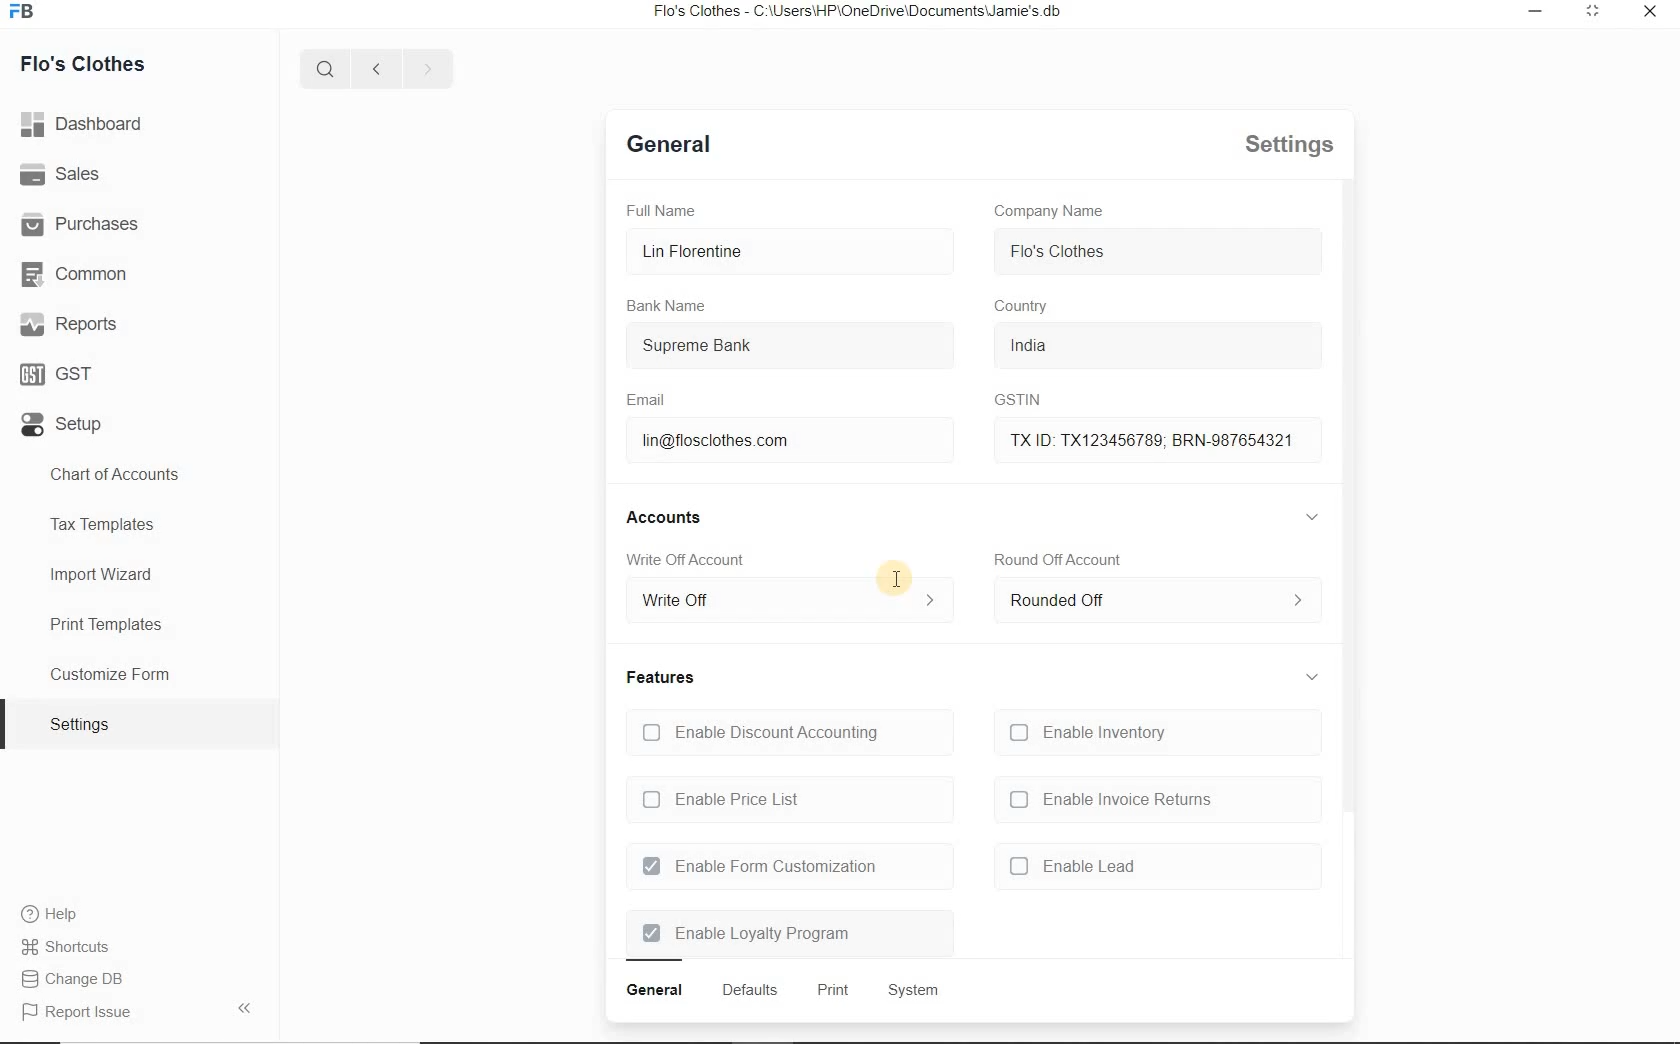 The image size is (1680, 1044). I want to click on Enable Invoice Returns, so click(1125, 796).